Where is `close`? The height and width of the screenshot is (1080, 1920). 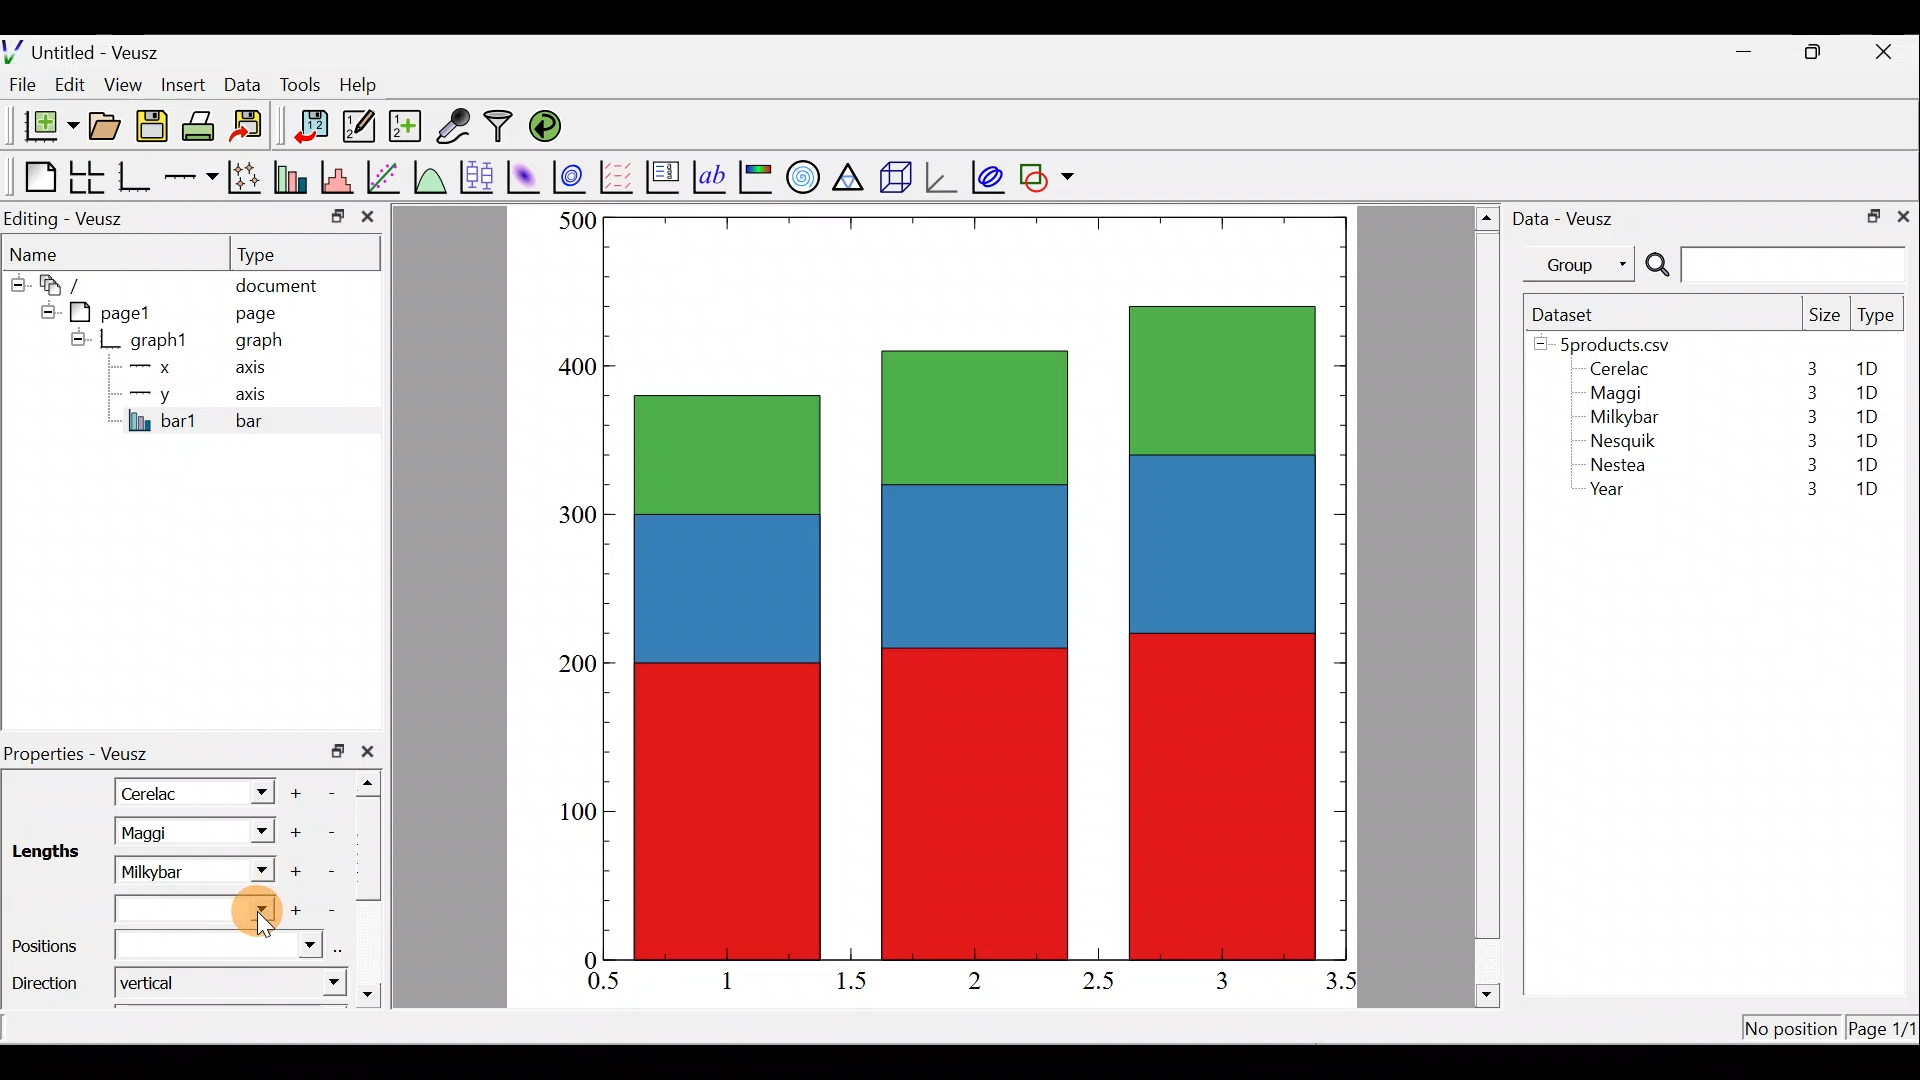 close is located at coordinates (1903, 215).